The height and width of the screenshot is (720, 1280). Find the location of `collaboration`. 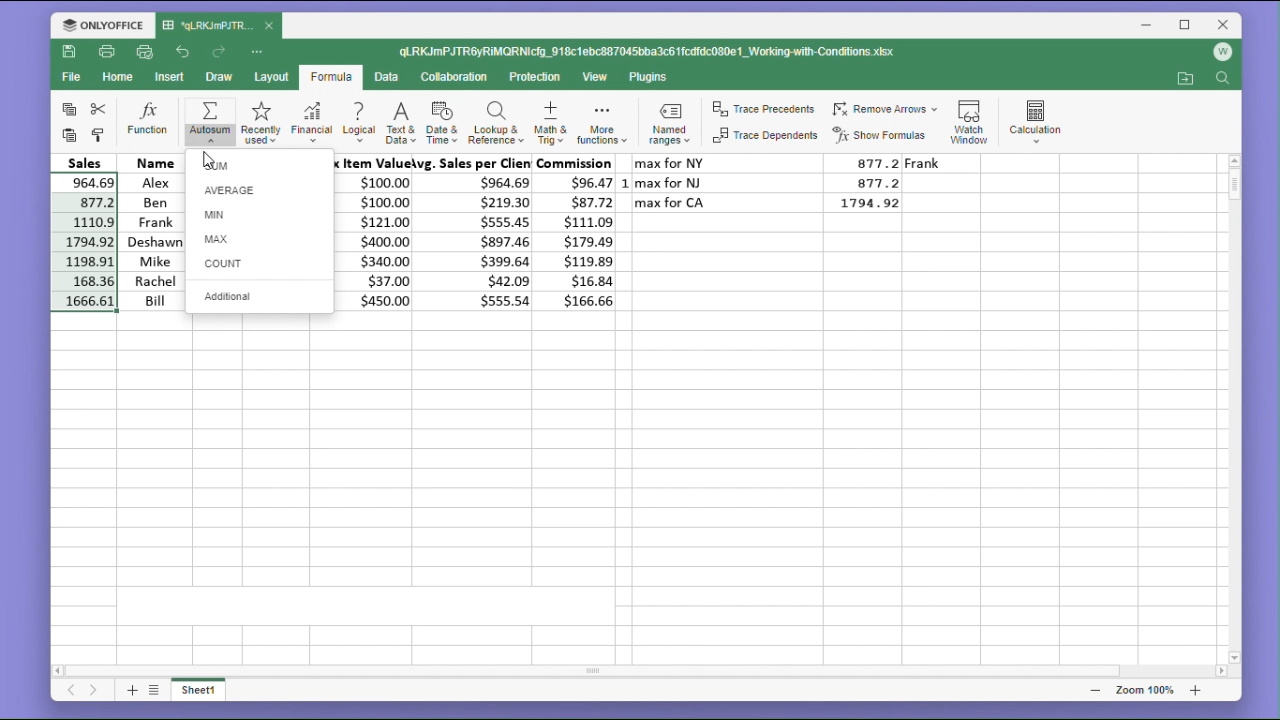

collaboration is located at coordinates (458, 78).